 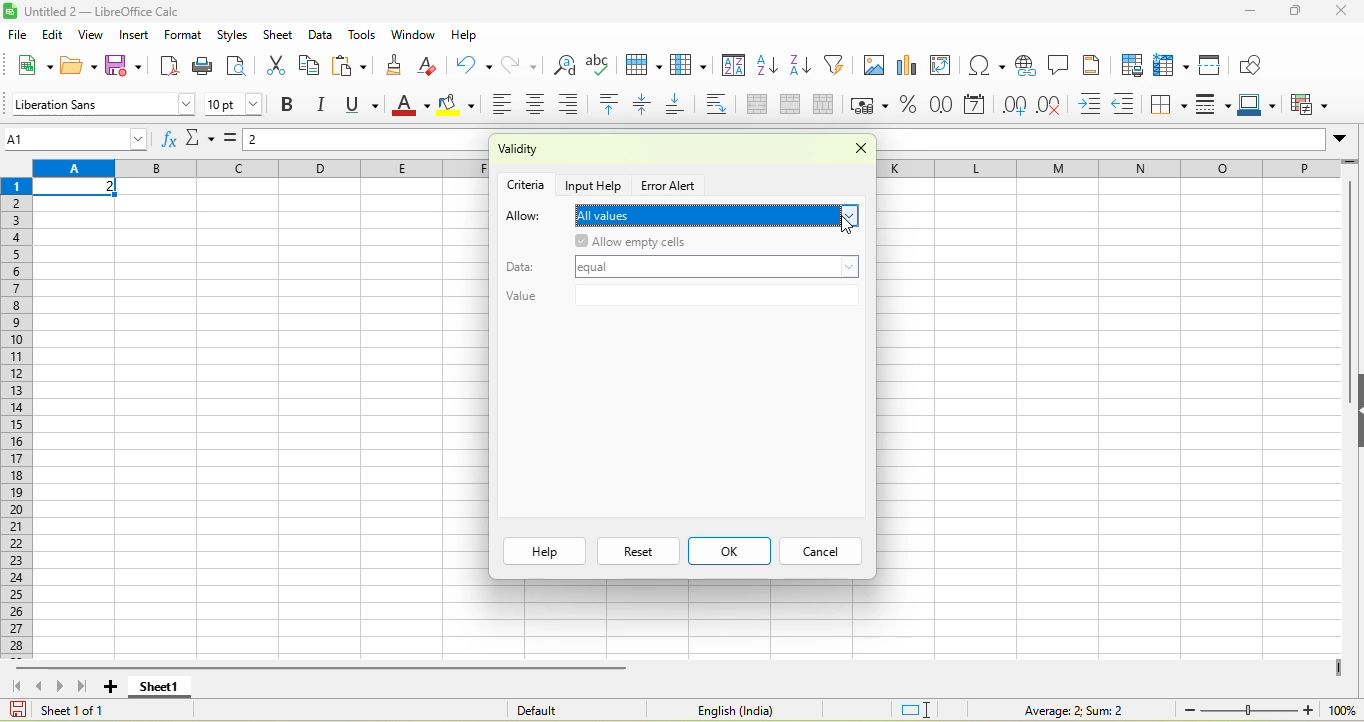 I want to click on split window, so click(x=1215, y=64).